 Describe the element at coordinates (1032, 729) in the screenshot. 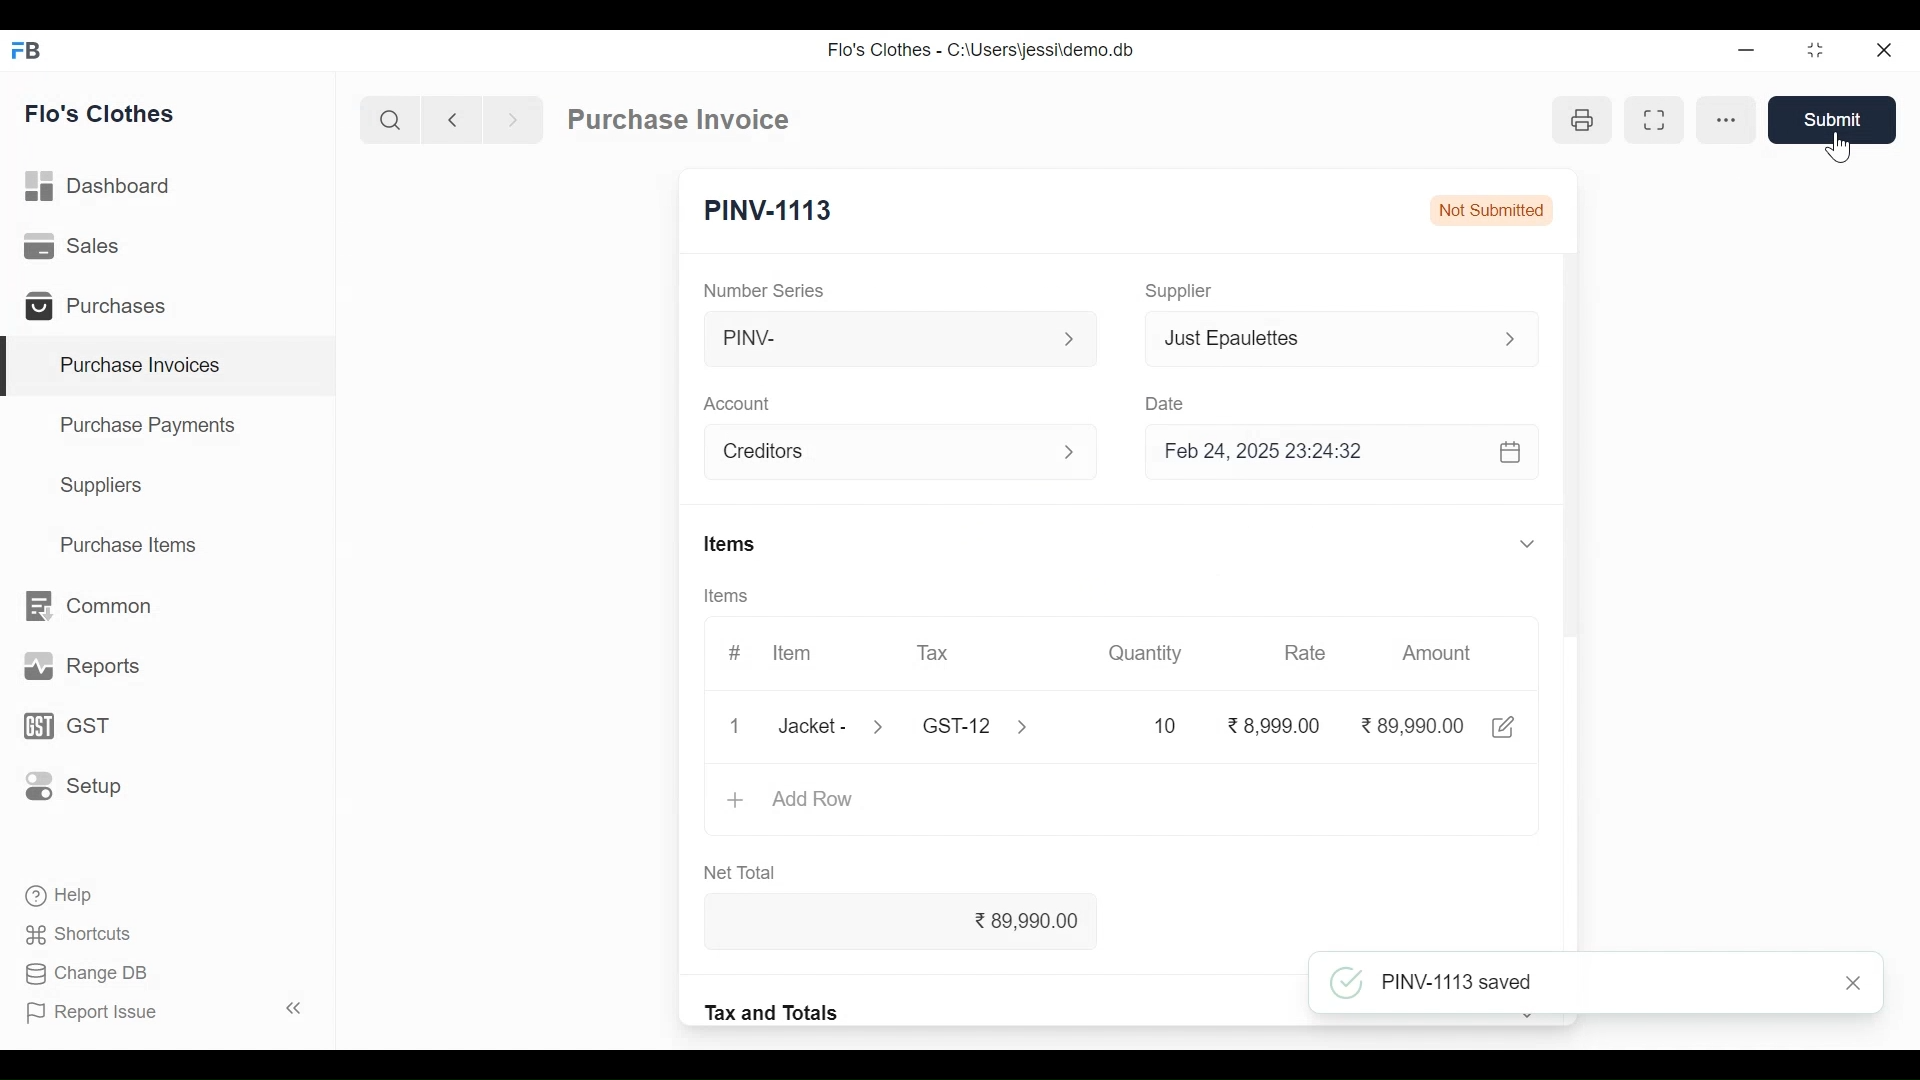

I see `Expand` at that location.